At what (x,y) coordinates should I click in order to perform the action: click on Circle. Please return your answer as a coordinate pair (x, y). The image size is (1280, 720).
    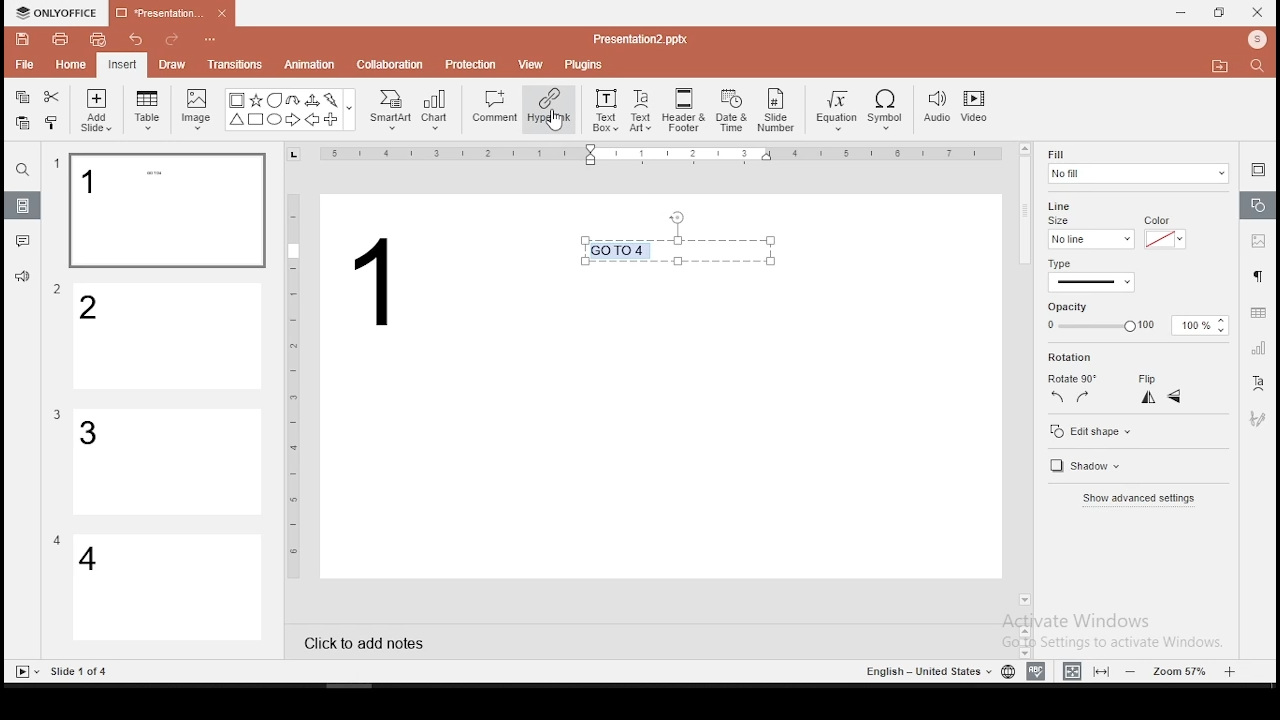
    Looking at the image, I should click on (276, 119).